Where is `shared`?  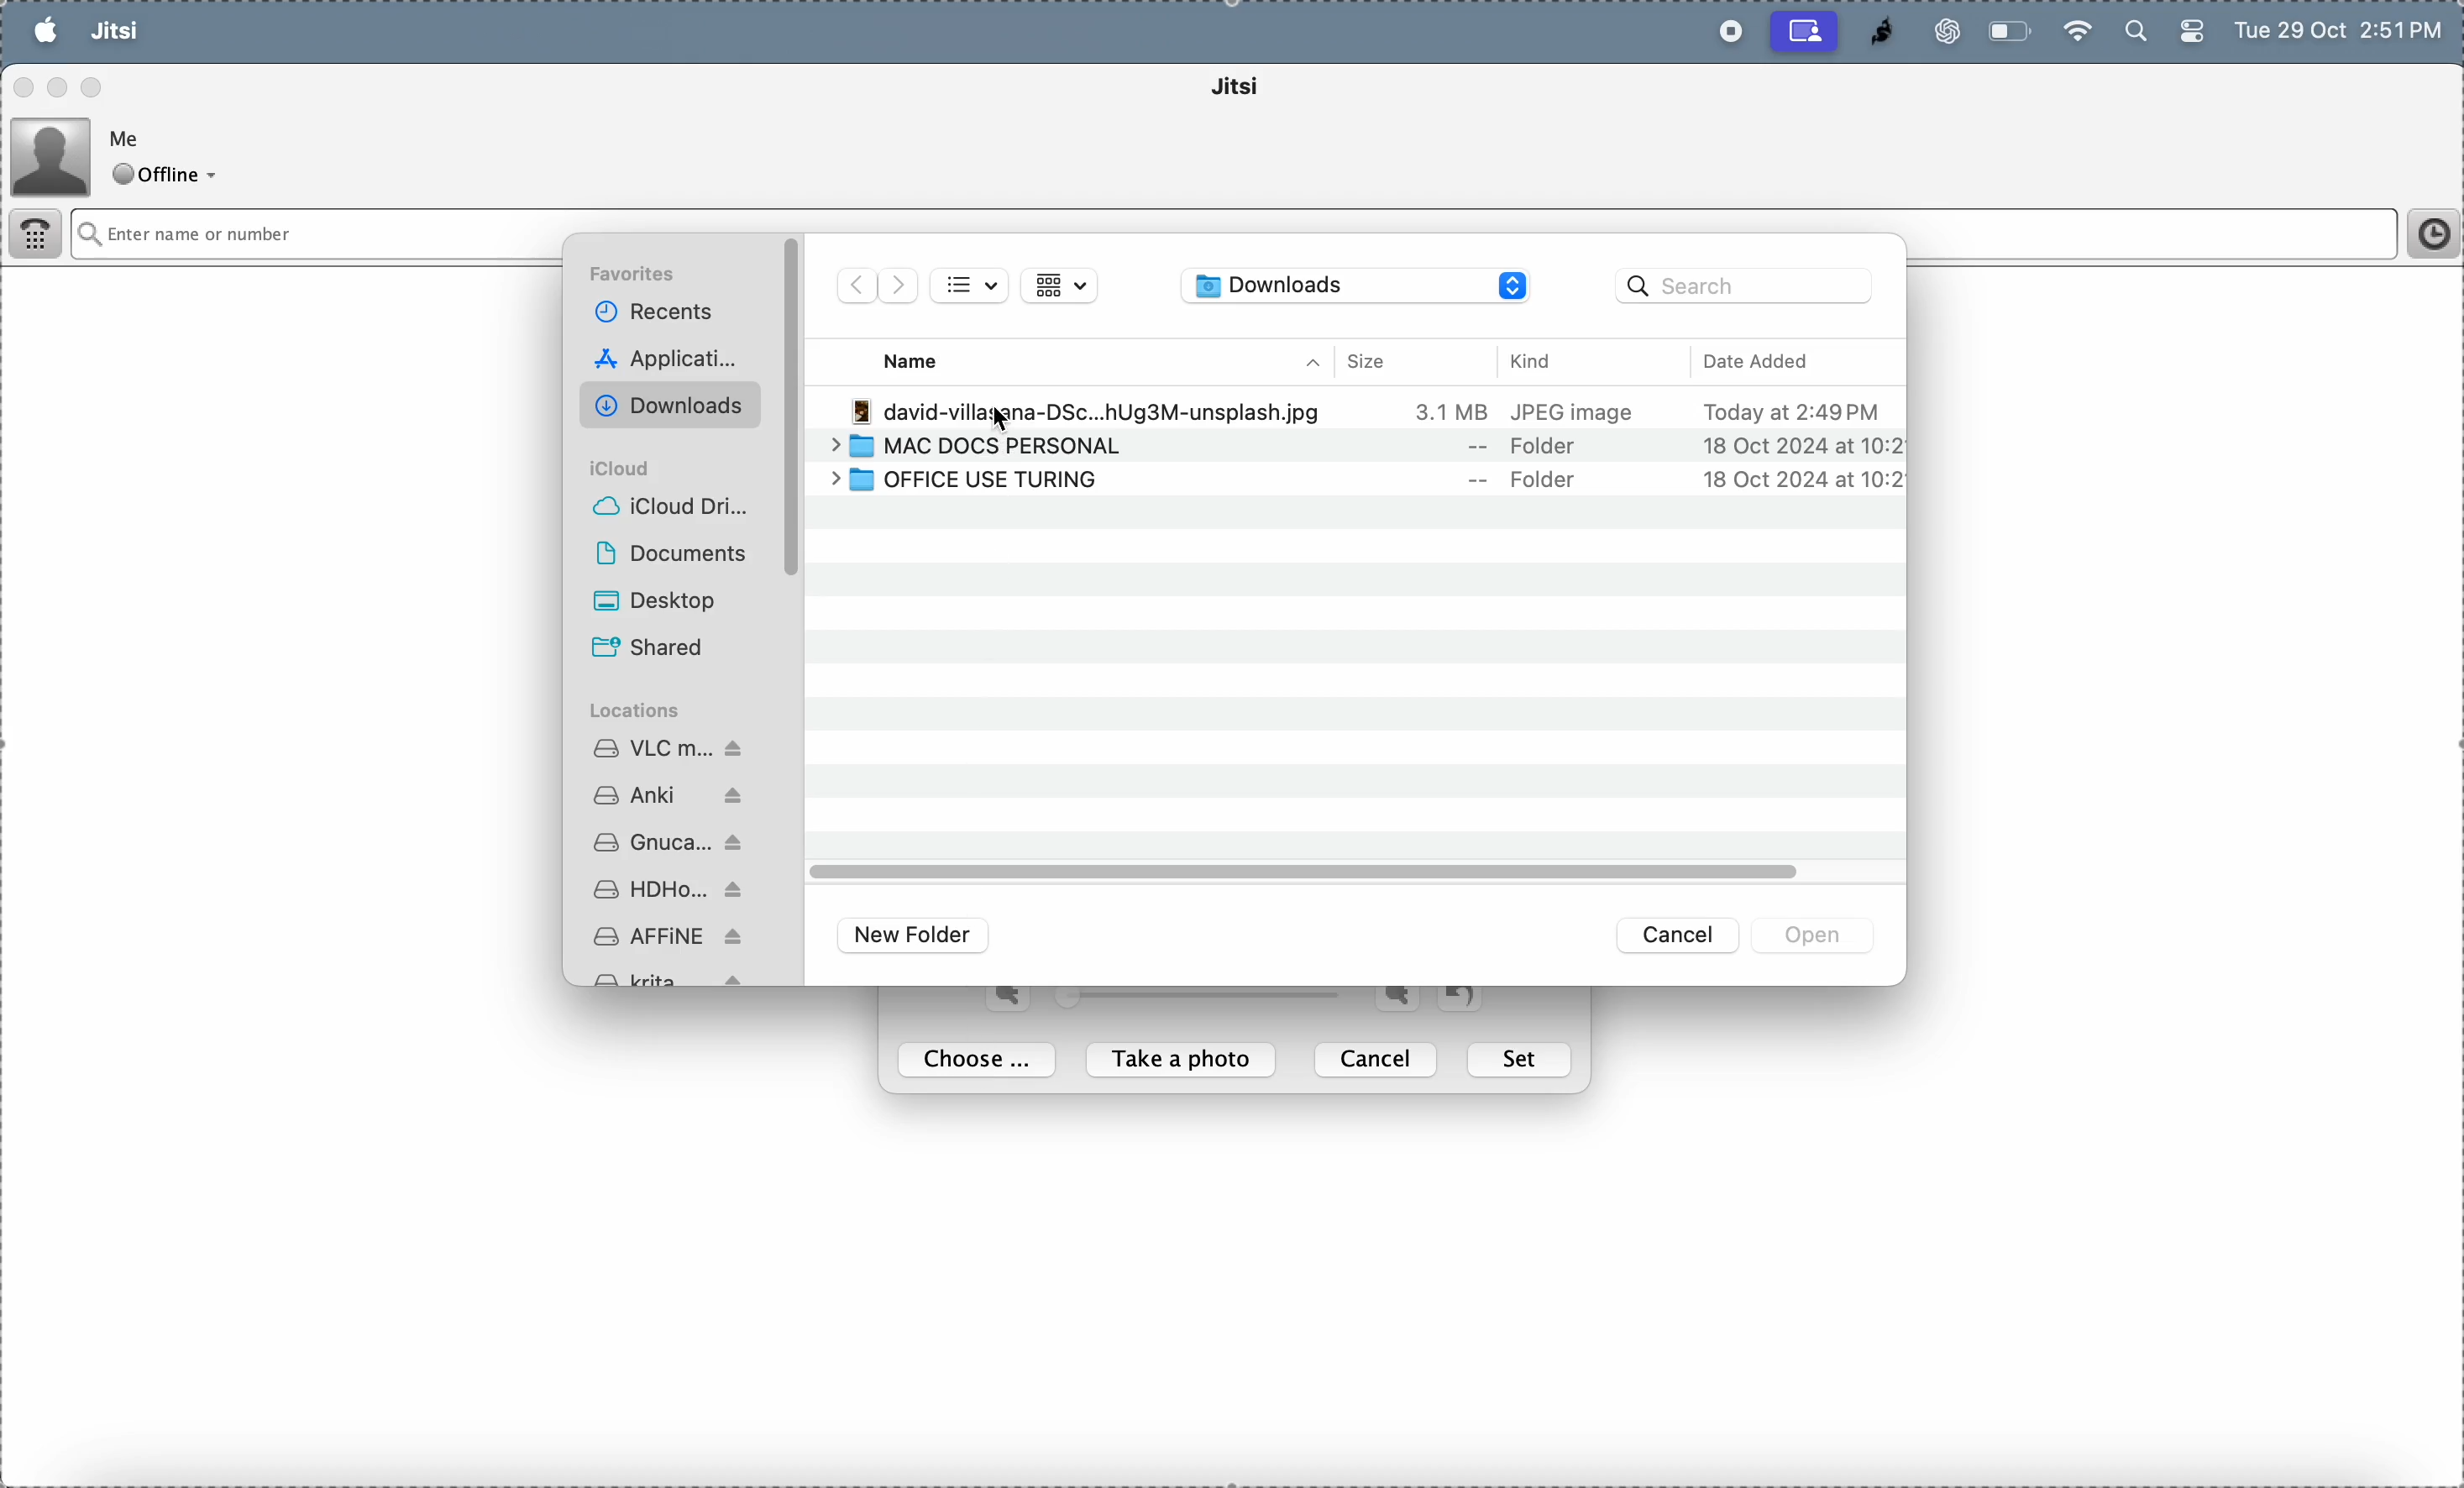 shared is located at coordinates (677, 645).